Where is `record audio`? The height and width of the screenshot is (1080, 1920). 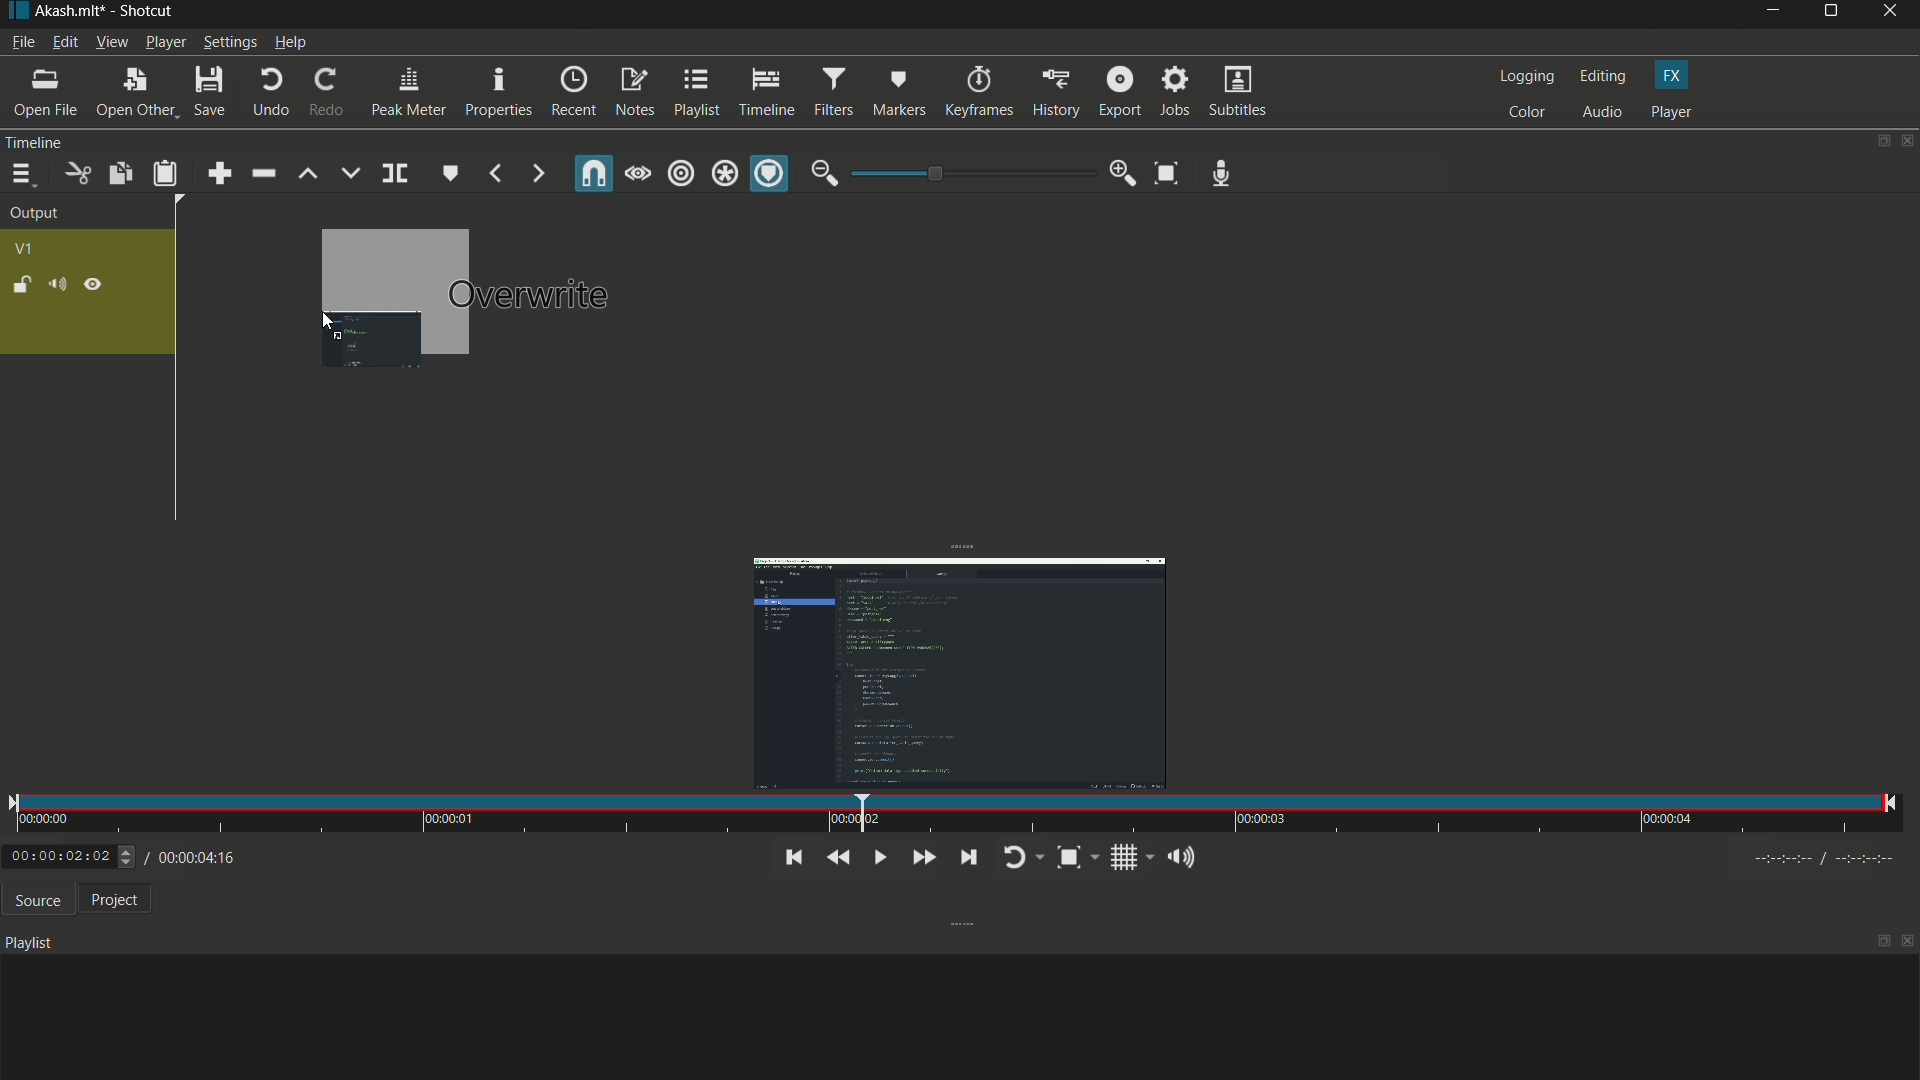
record audio is located at coordinates (1222, 174).